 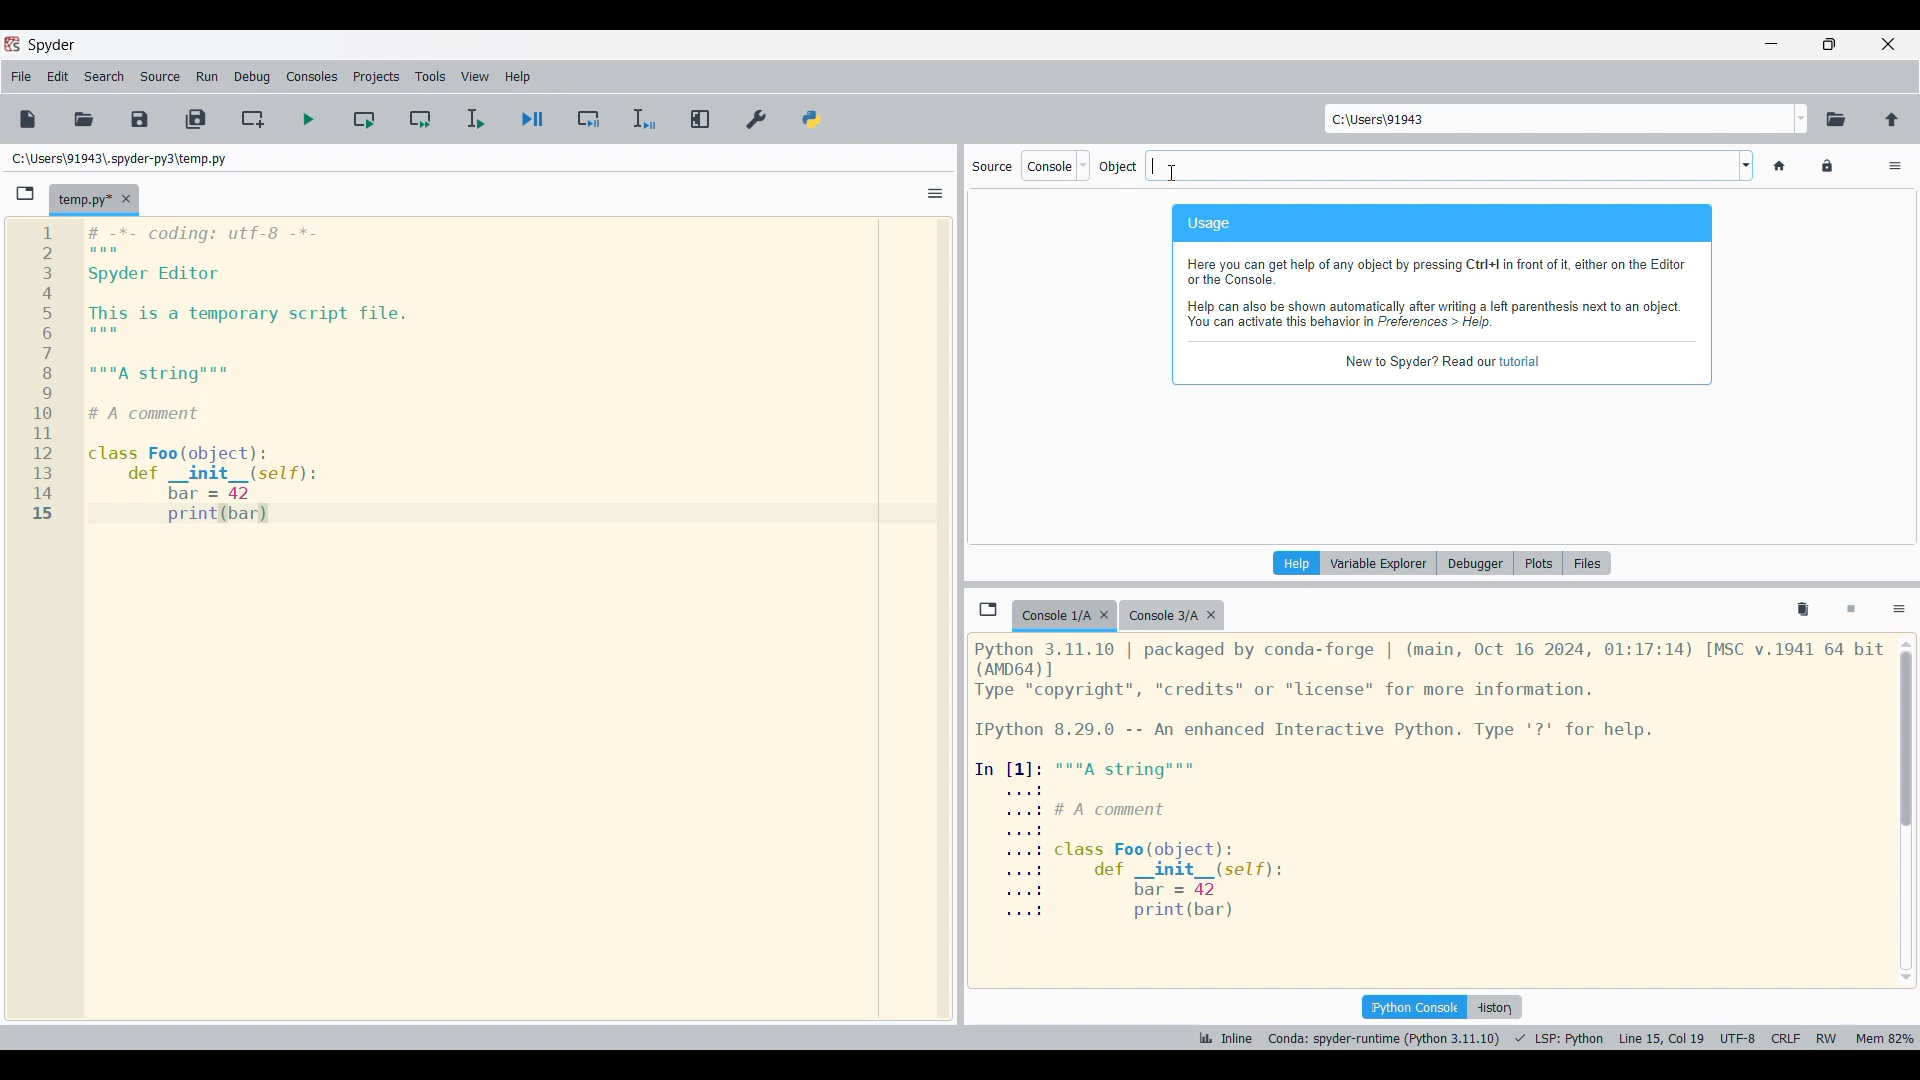 What do you see at coordinates (1053, 616) in the screenshot?
I see `Current tab highlighted` at bounding box center [1053, 616].